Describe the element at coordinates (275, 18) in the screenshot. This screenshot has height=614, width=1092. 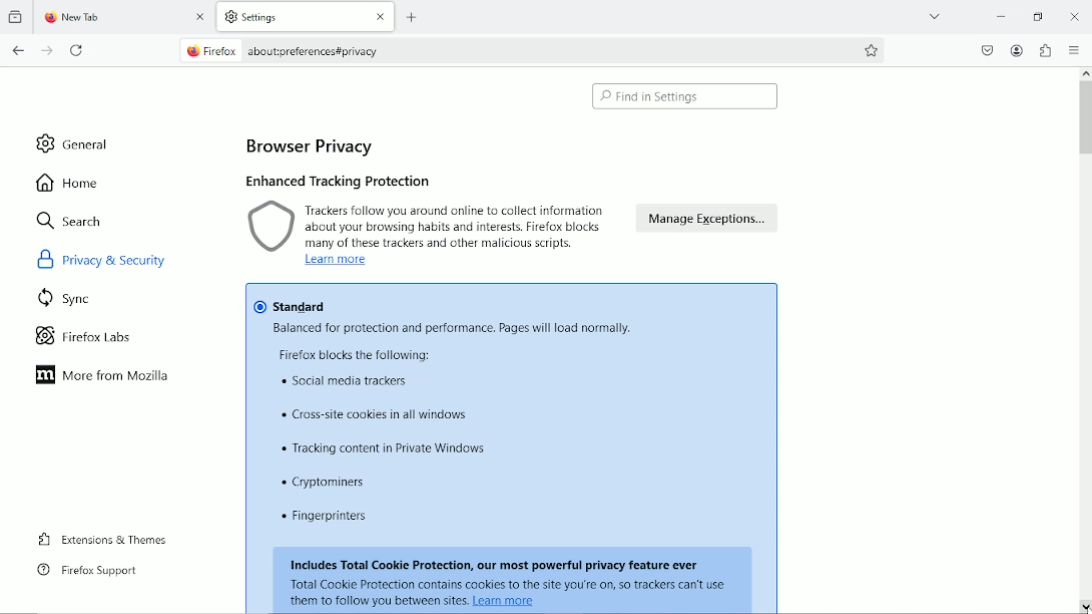
I see `settings` at that location.